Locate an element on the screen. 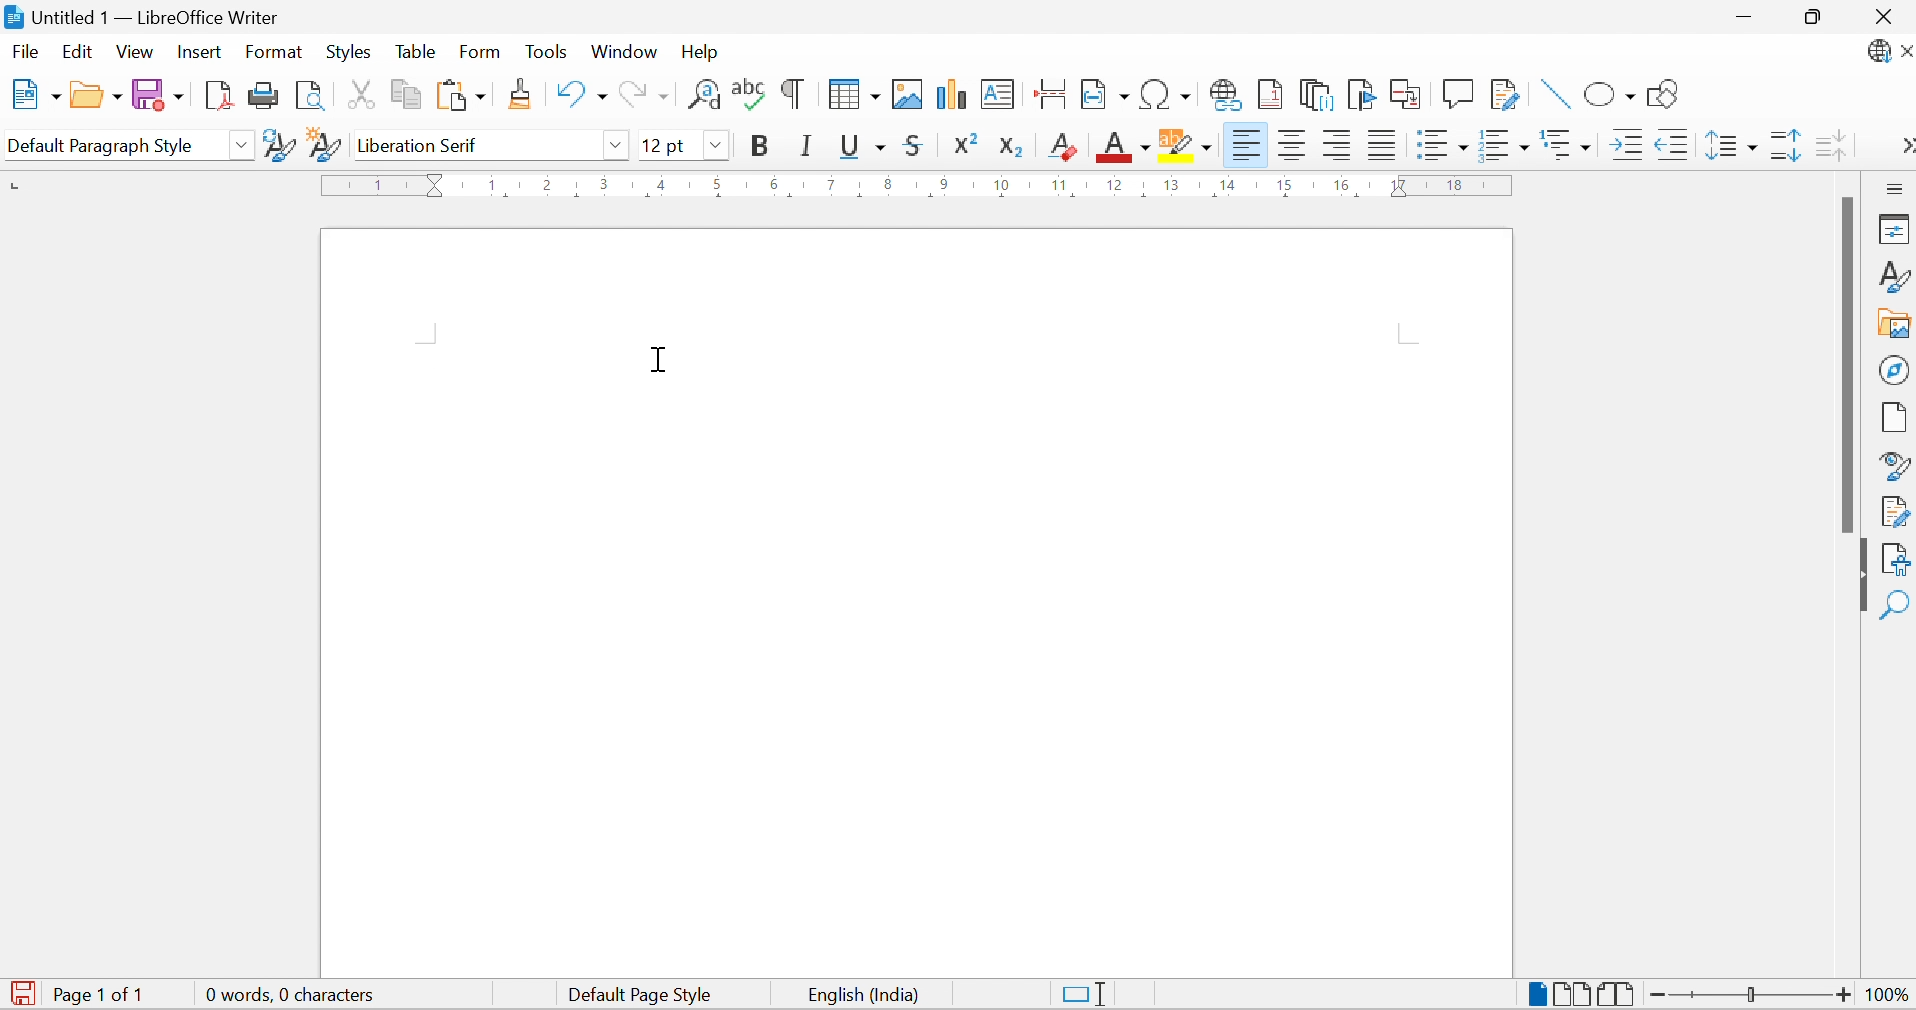 The width and height of the screenshot is (1916, 1010). Multiple Page View is located at coordinates (1572, 992).